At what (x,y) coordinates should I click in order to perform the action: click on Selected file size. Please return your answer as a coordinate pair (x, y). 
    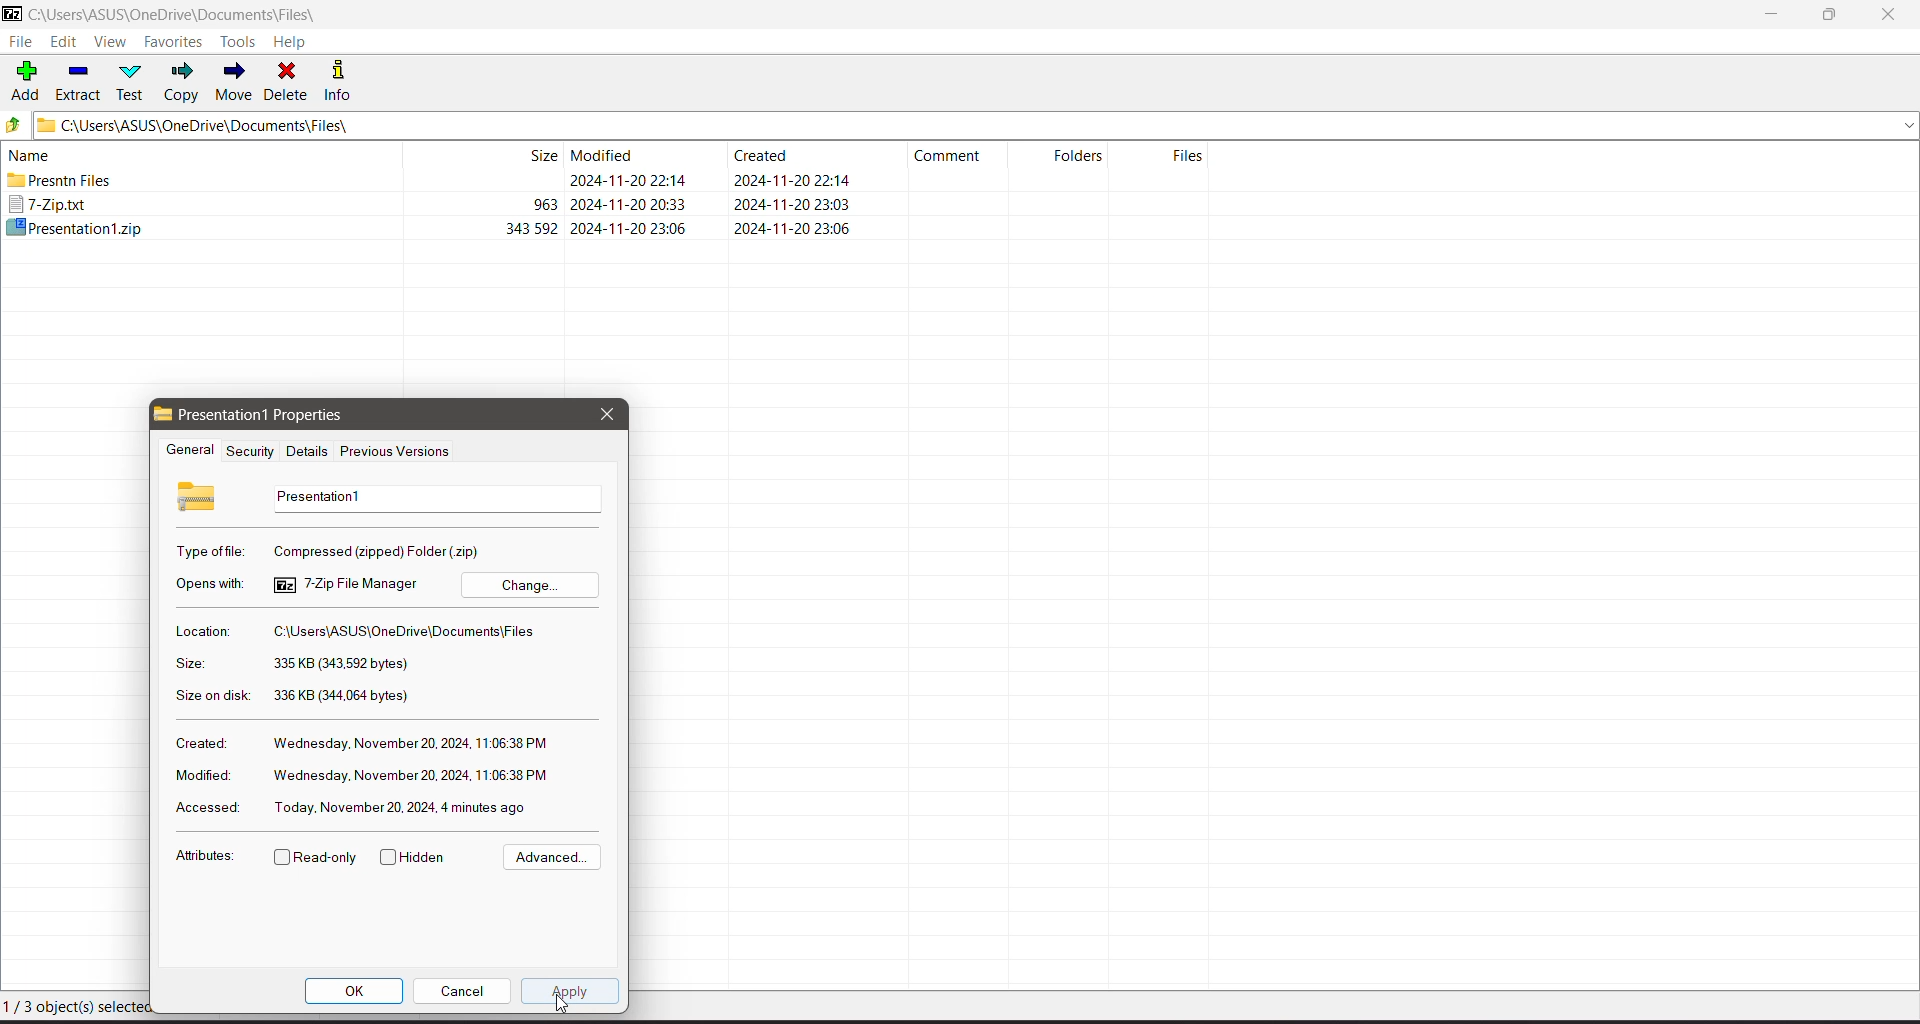
    Looking at the image, I should click on (340, 664).